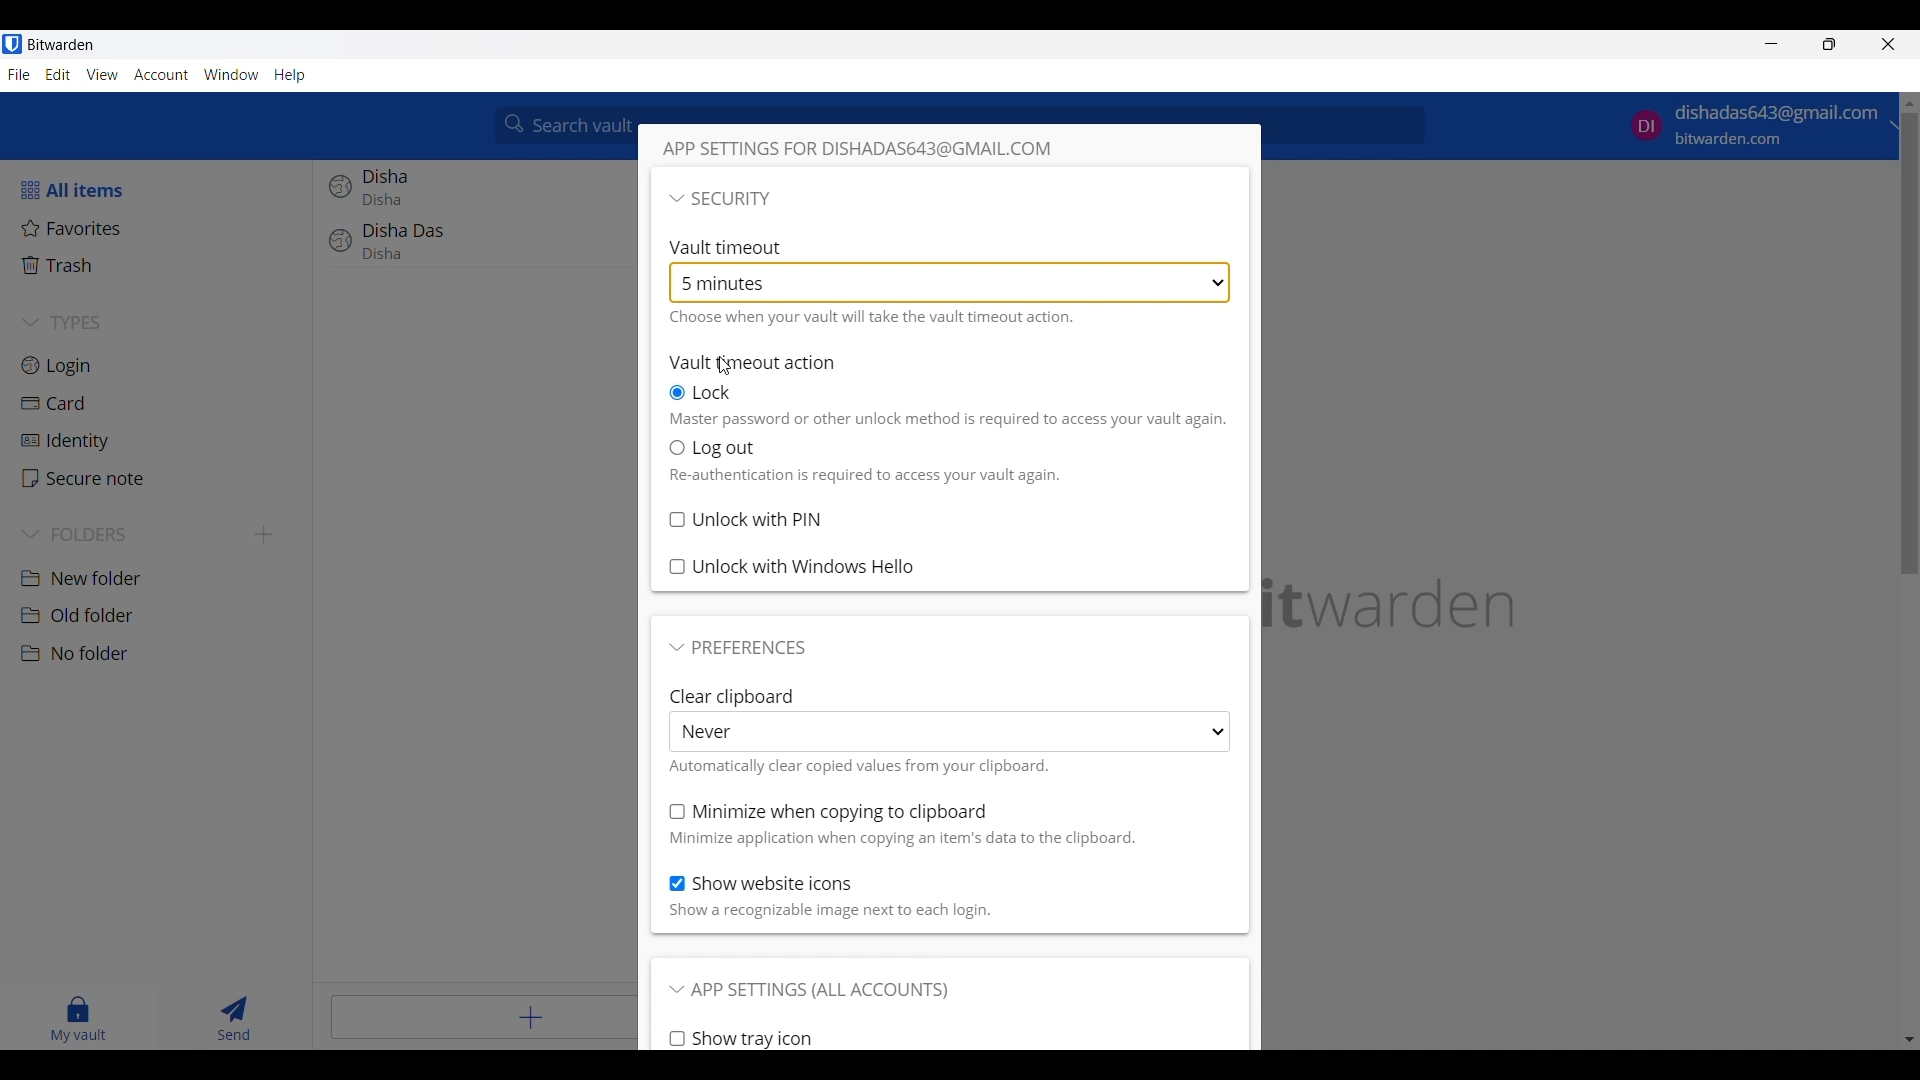 Image resolution: width=1920 pixels, height=1080 pixels. Describe the element at coordinates (1829, 43) in the screenshot. I see `Show interface in a smaller tab` at that location.